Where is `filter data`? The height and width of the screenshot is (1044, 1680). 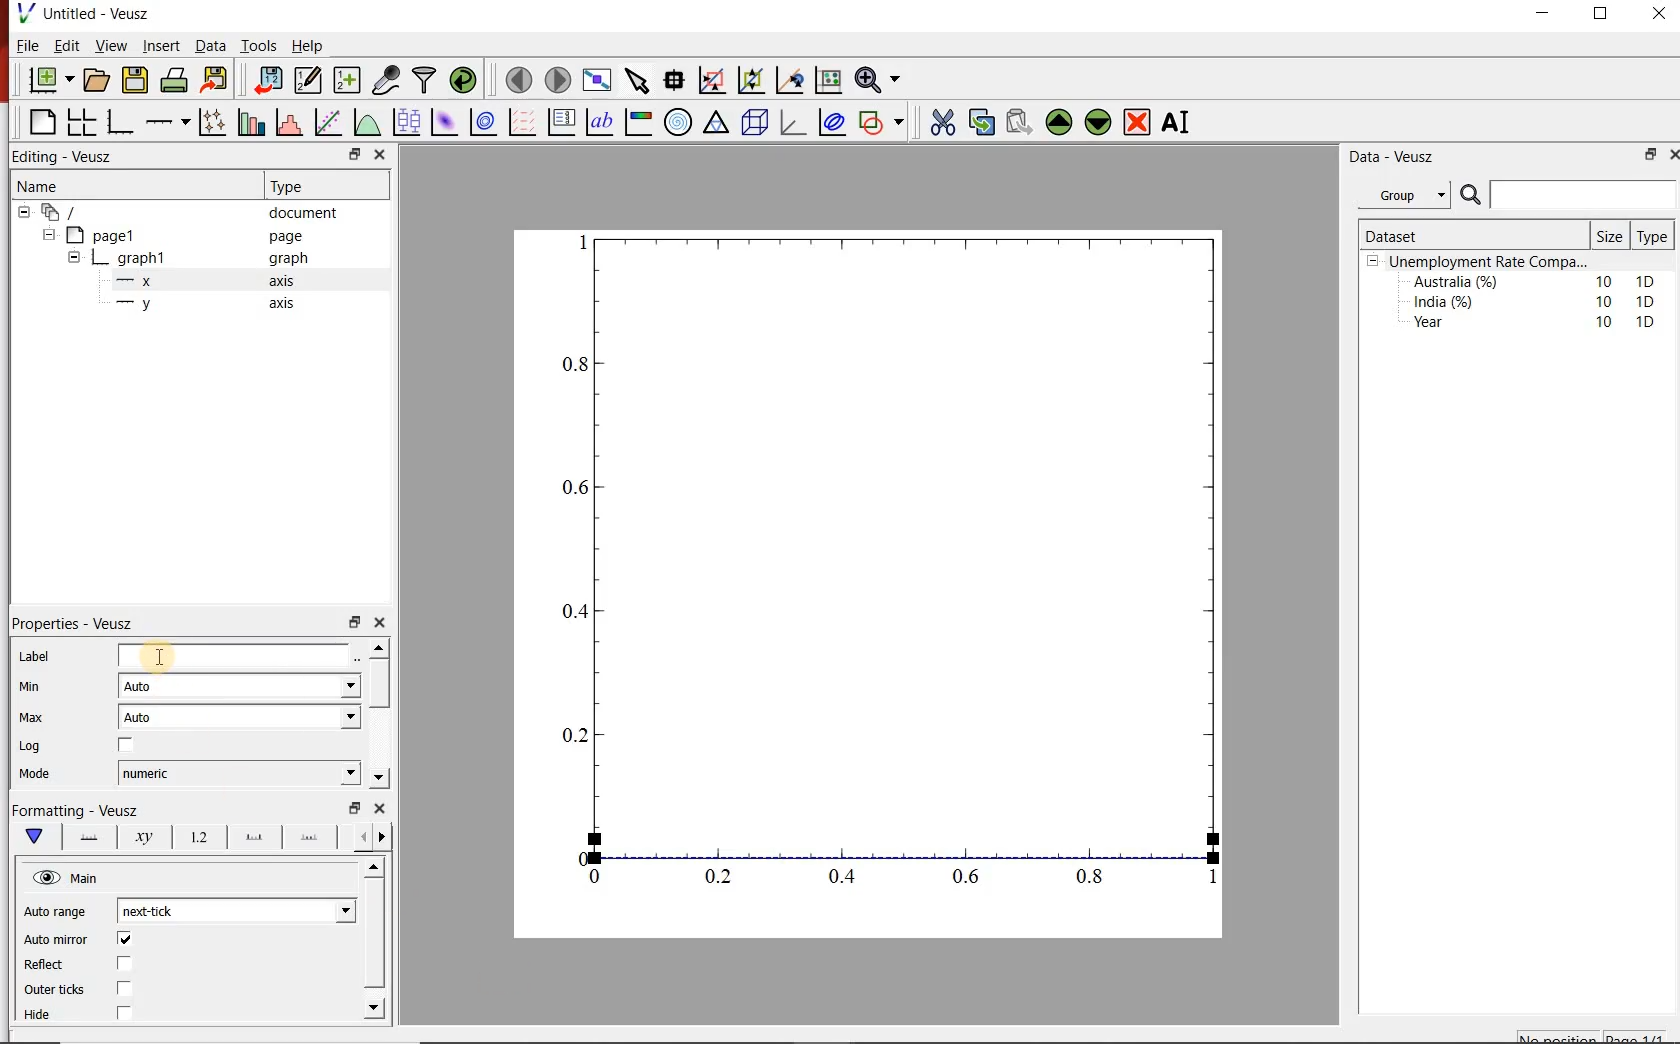 filter data is located at coordinates (423, 80).